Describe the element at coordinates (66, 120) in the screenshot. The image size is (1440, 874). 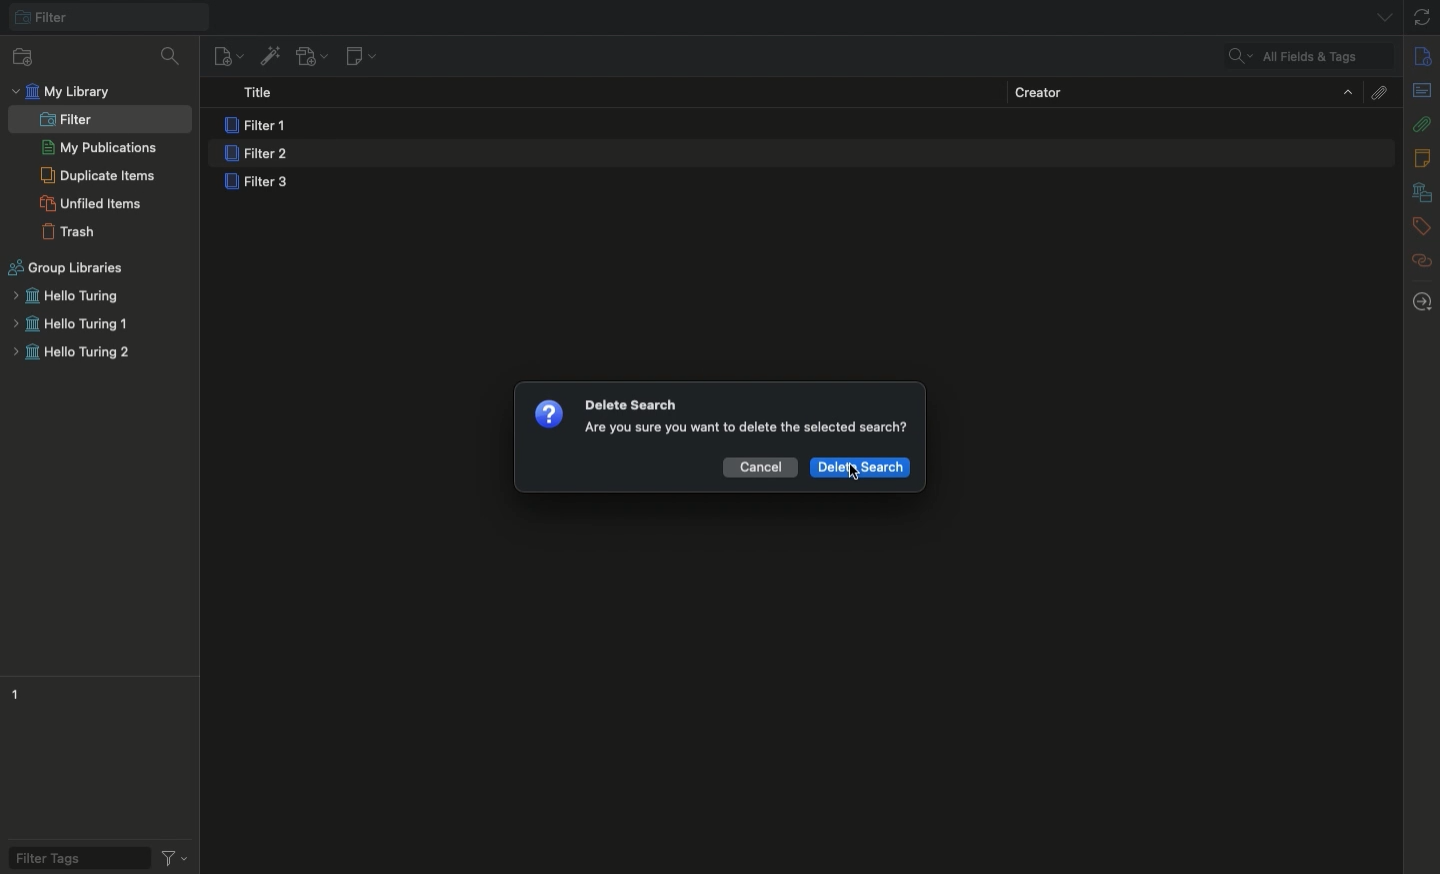
I see `Filter` at that location.